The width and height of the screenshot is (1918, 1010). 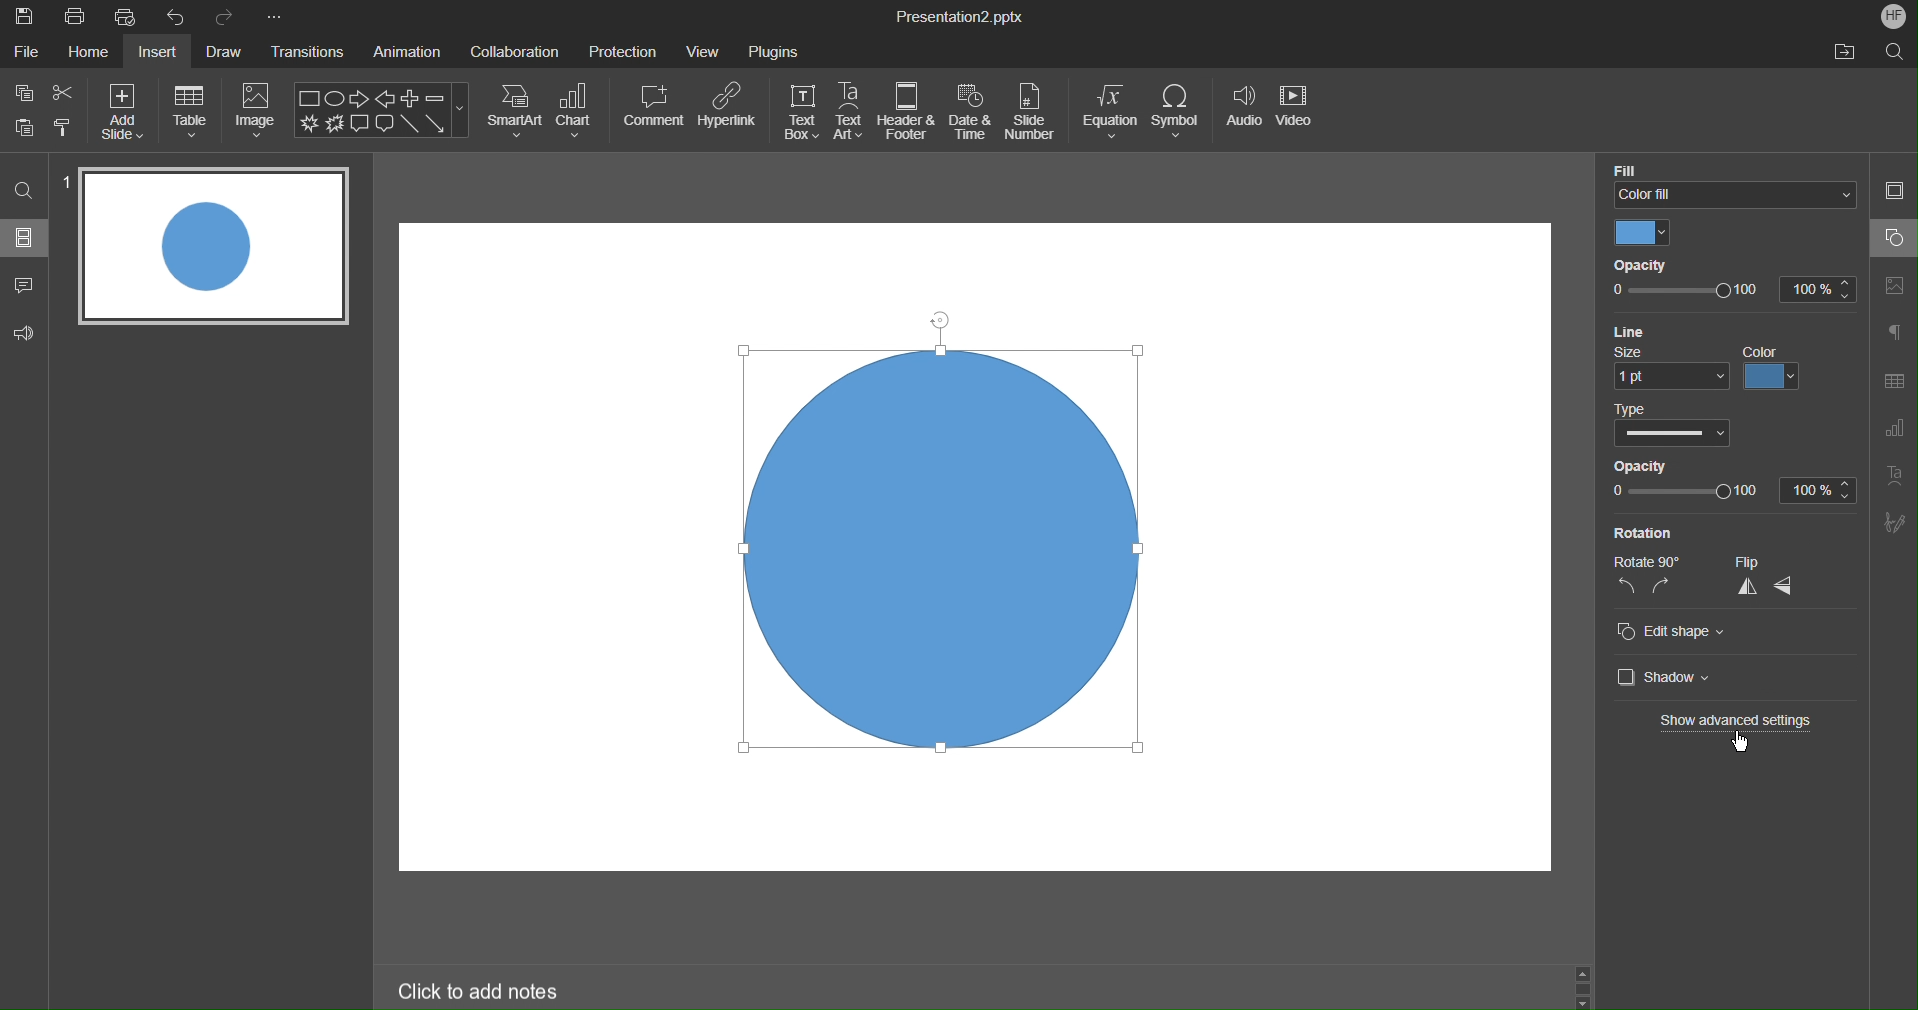 What do you see at coordinates (850, 112) in the screenshot?
I see `Text Art` at bounding box center [850, 112].